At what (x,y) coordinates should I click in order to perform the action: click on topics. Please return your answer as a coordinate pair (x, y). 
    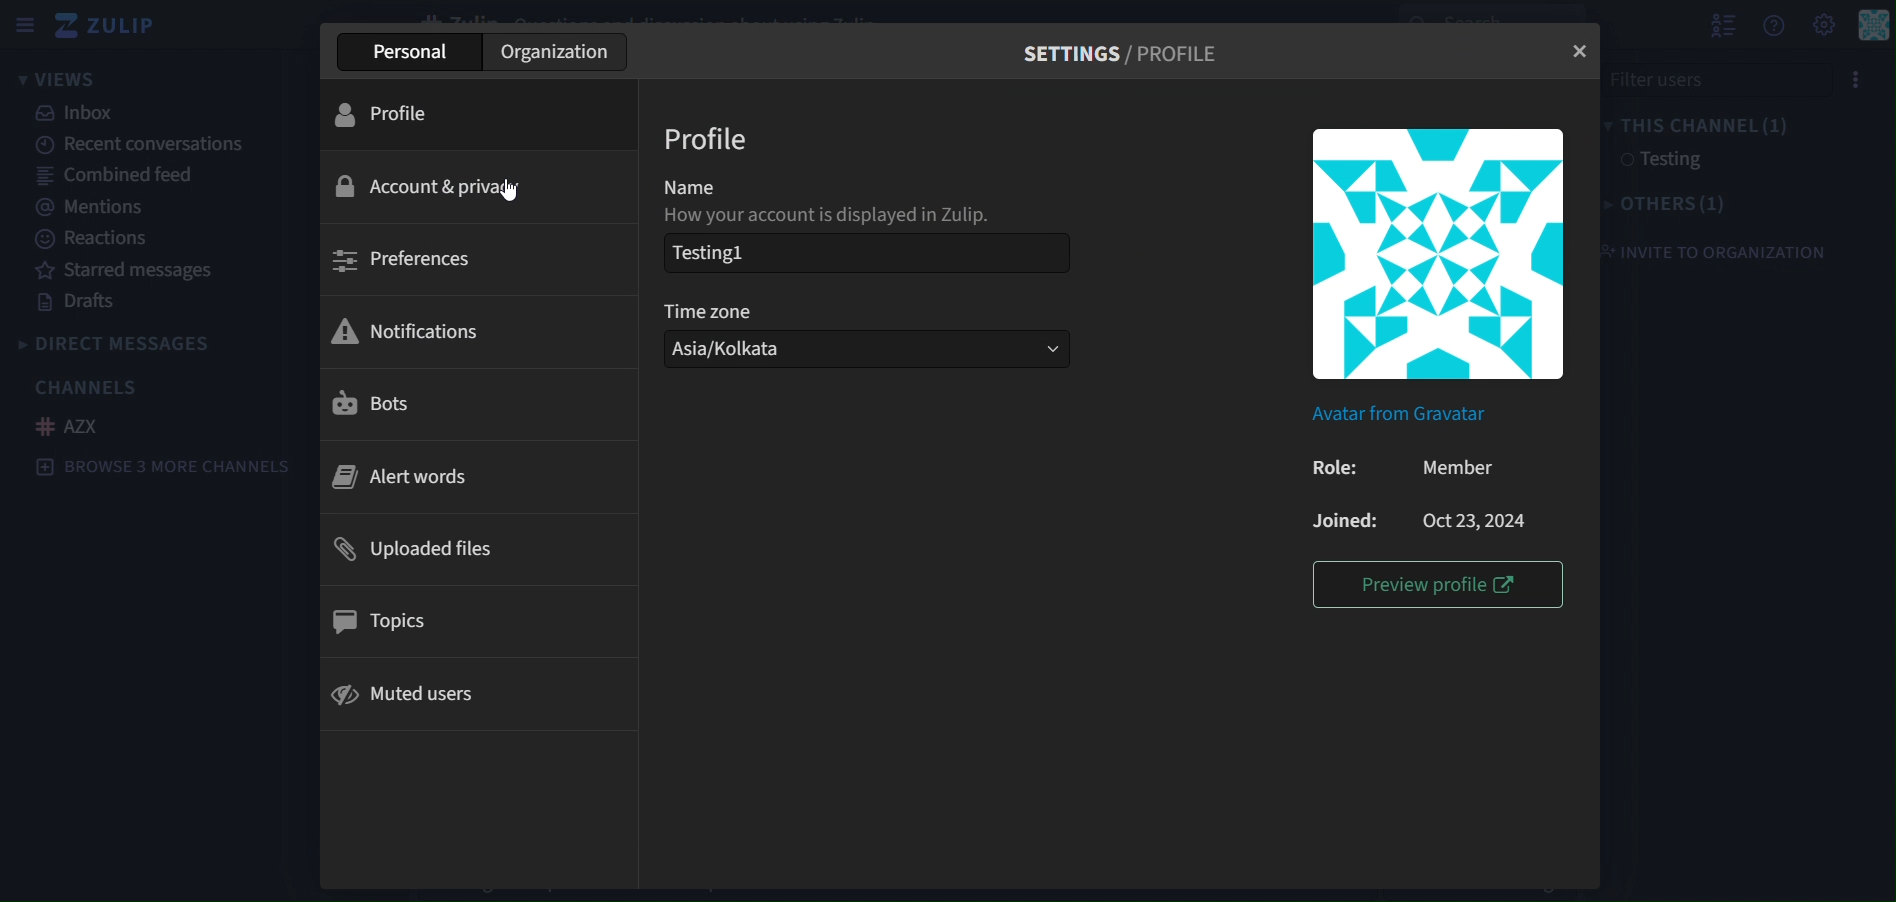
    Looking at the image, I should click on (386, 620).